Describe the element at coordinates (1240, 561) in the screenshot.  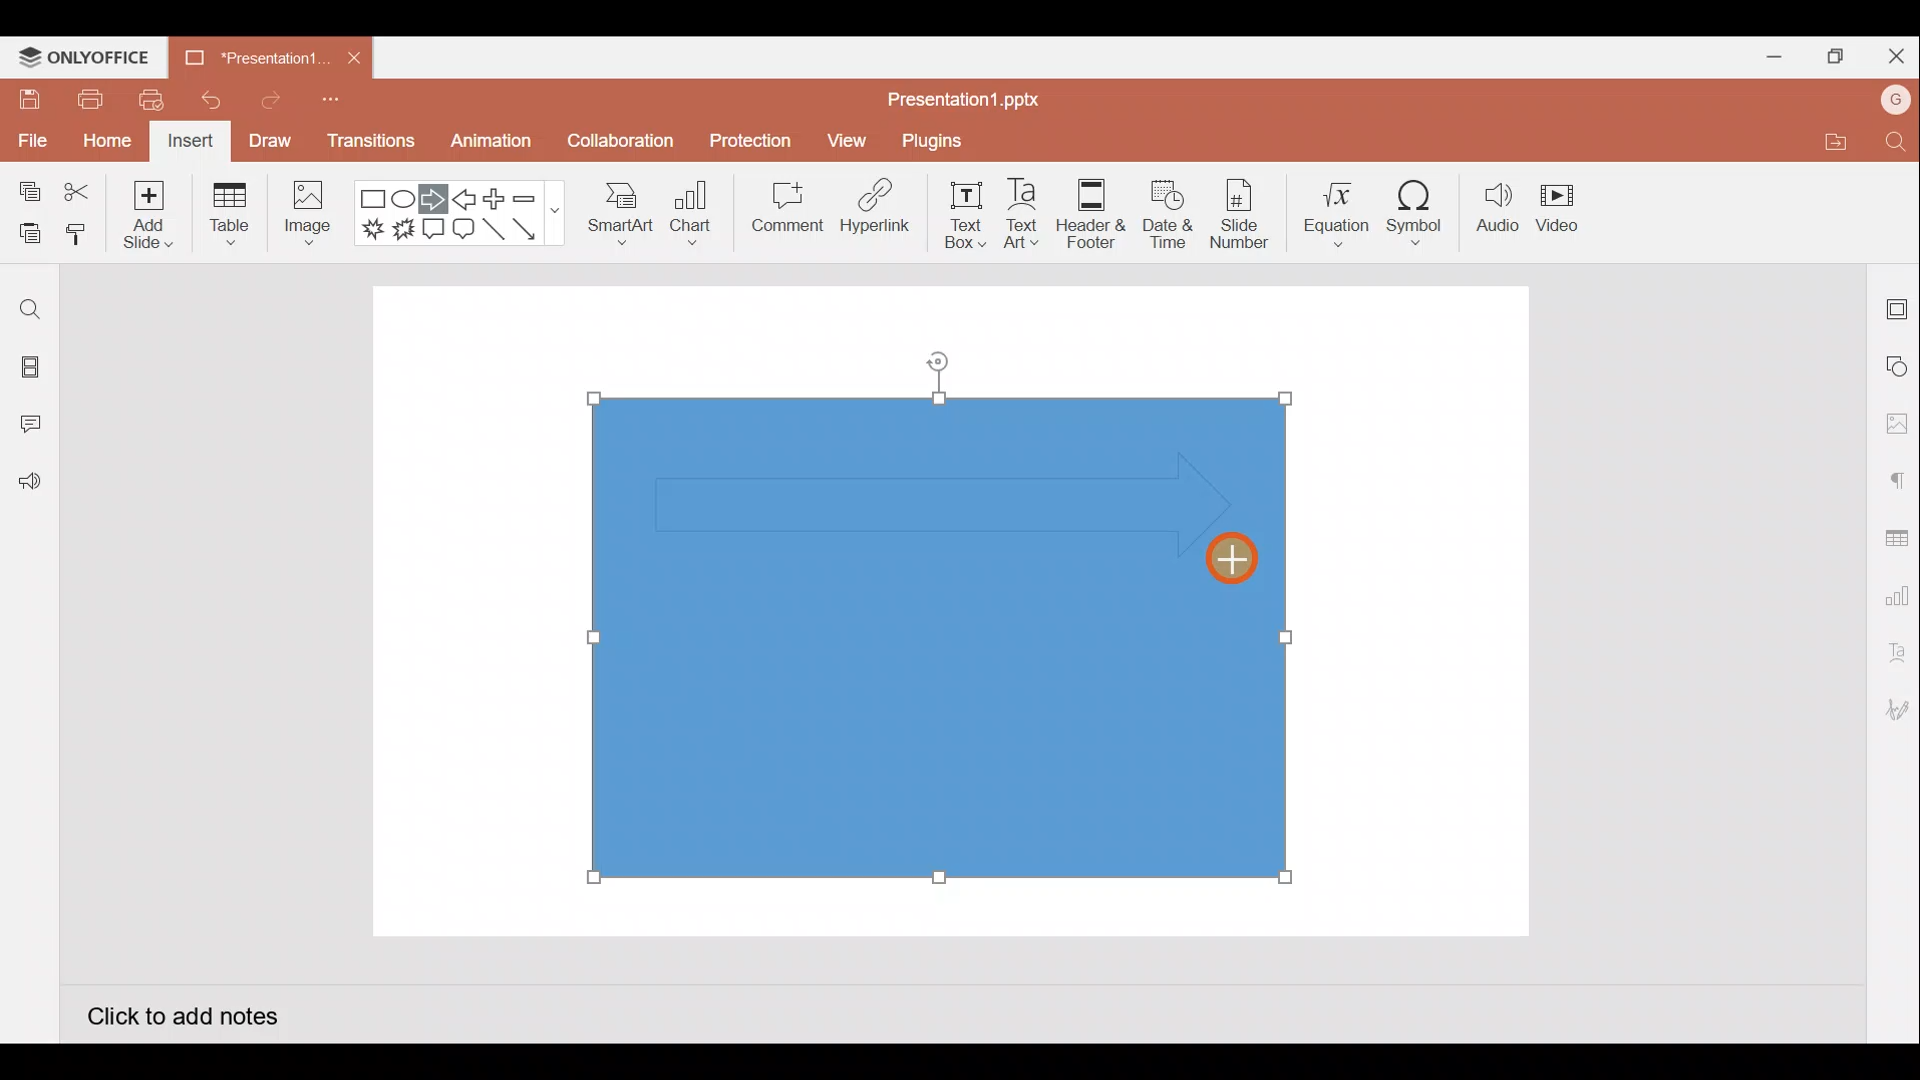
I see `Cursor on arrow shape` at that location.